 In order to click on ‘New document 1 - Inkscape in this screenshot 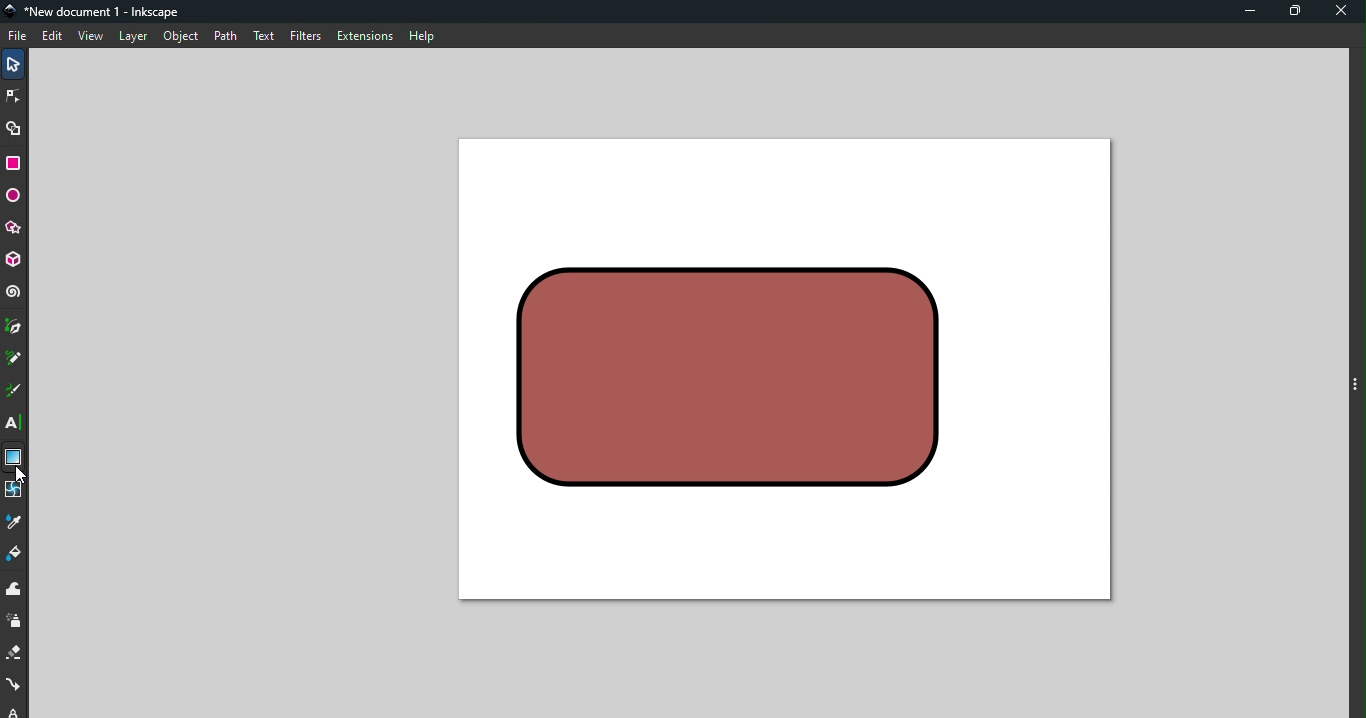, I will do `click(105, 12)`.